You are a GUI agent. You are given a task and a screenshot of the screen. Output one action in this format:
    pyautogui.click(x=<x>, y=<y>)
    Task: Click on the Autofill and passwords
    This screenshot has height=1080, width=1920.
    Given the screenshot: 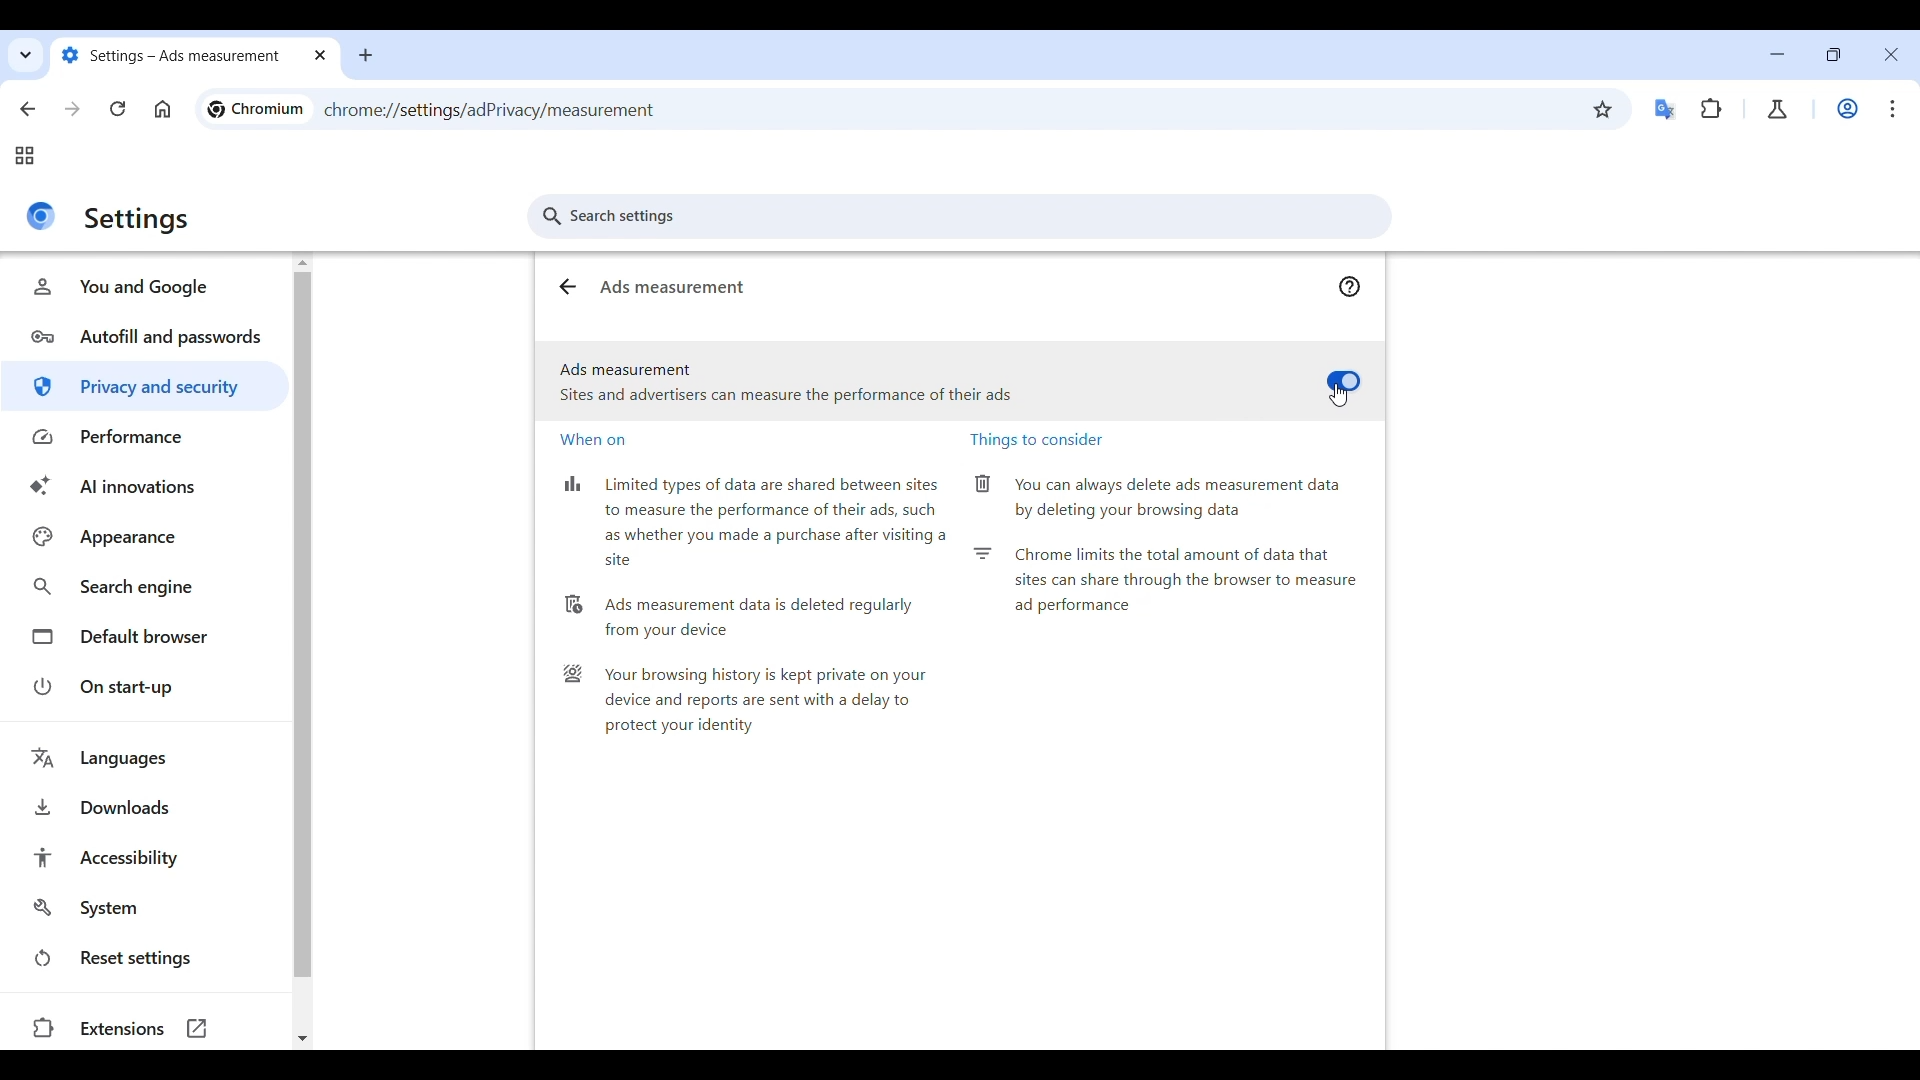 What is the action you would take?
    pyautogui.click(x=147, y=336)
    